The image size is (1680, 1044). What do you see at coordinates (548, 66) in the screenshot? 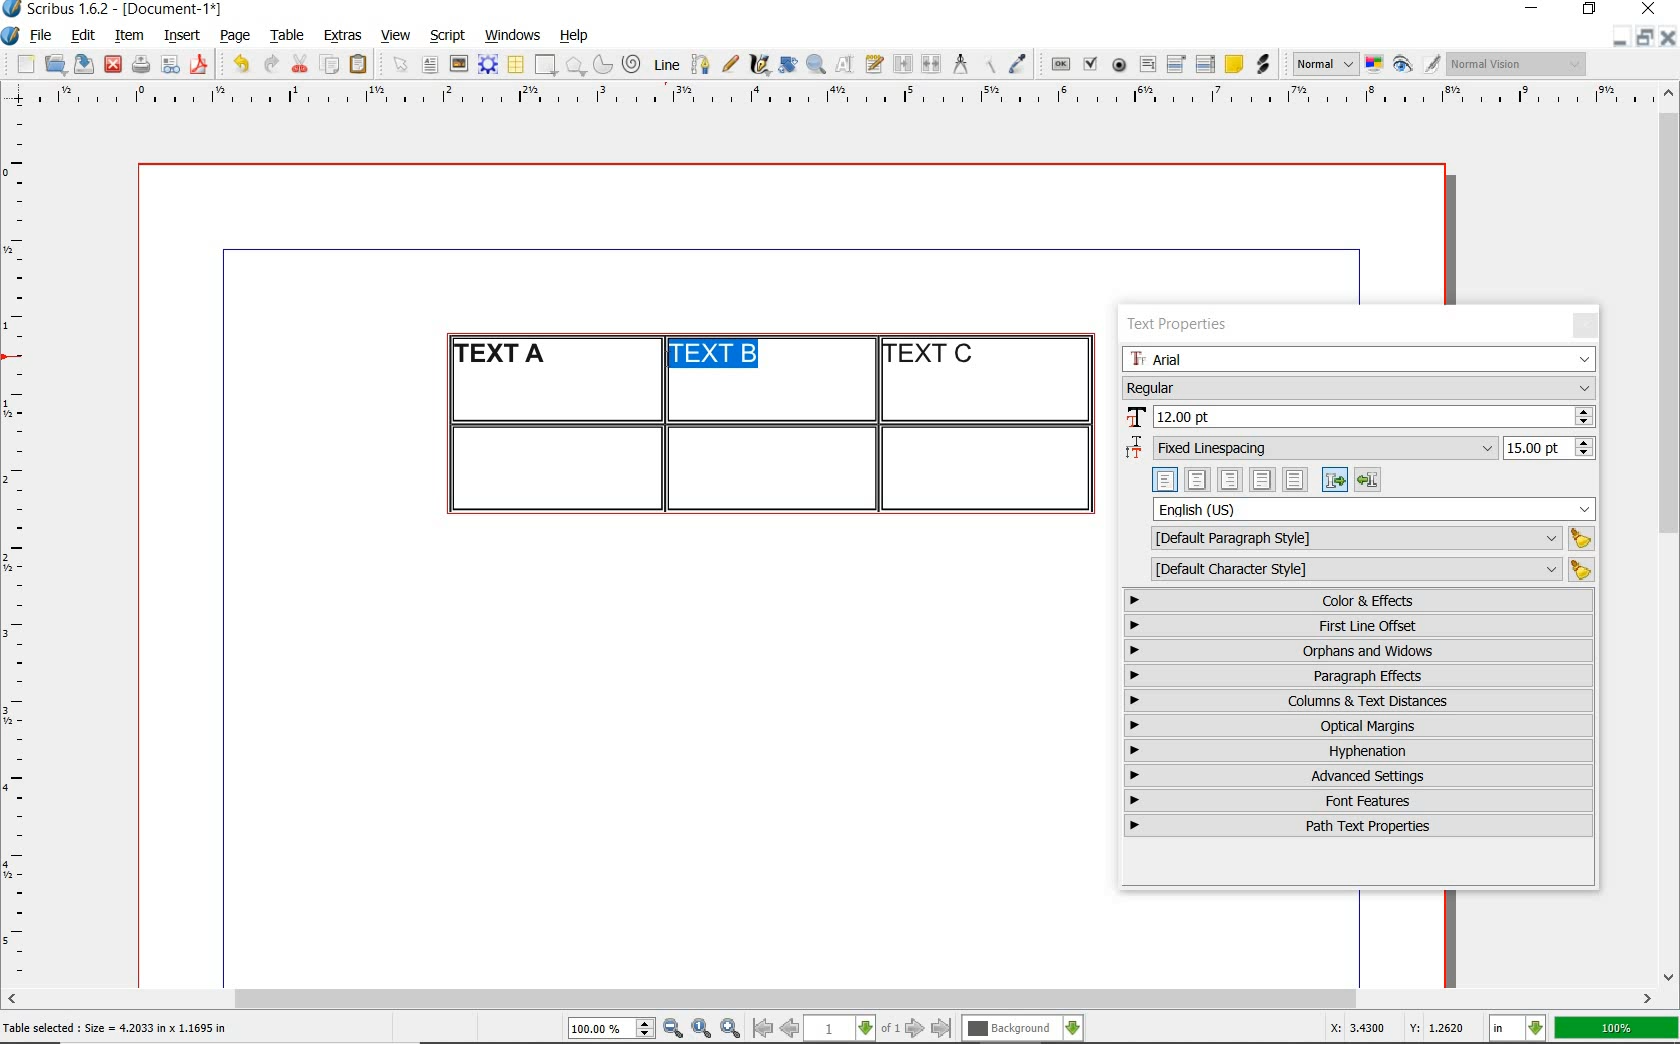
I see `shape` at bounding box center [548, 66].